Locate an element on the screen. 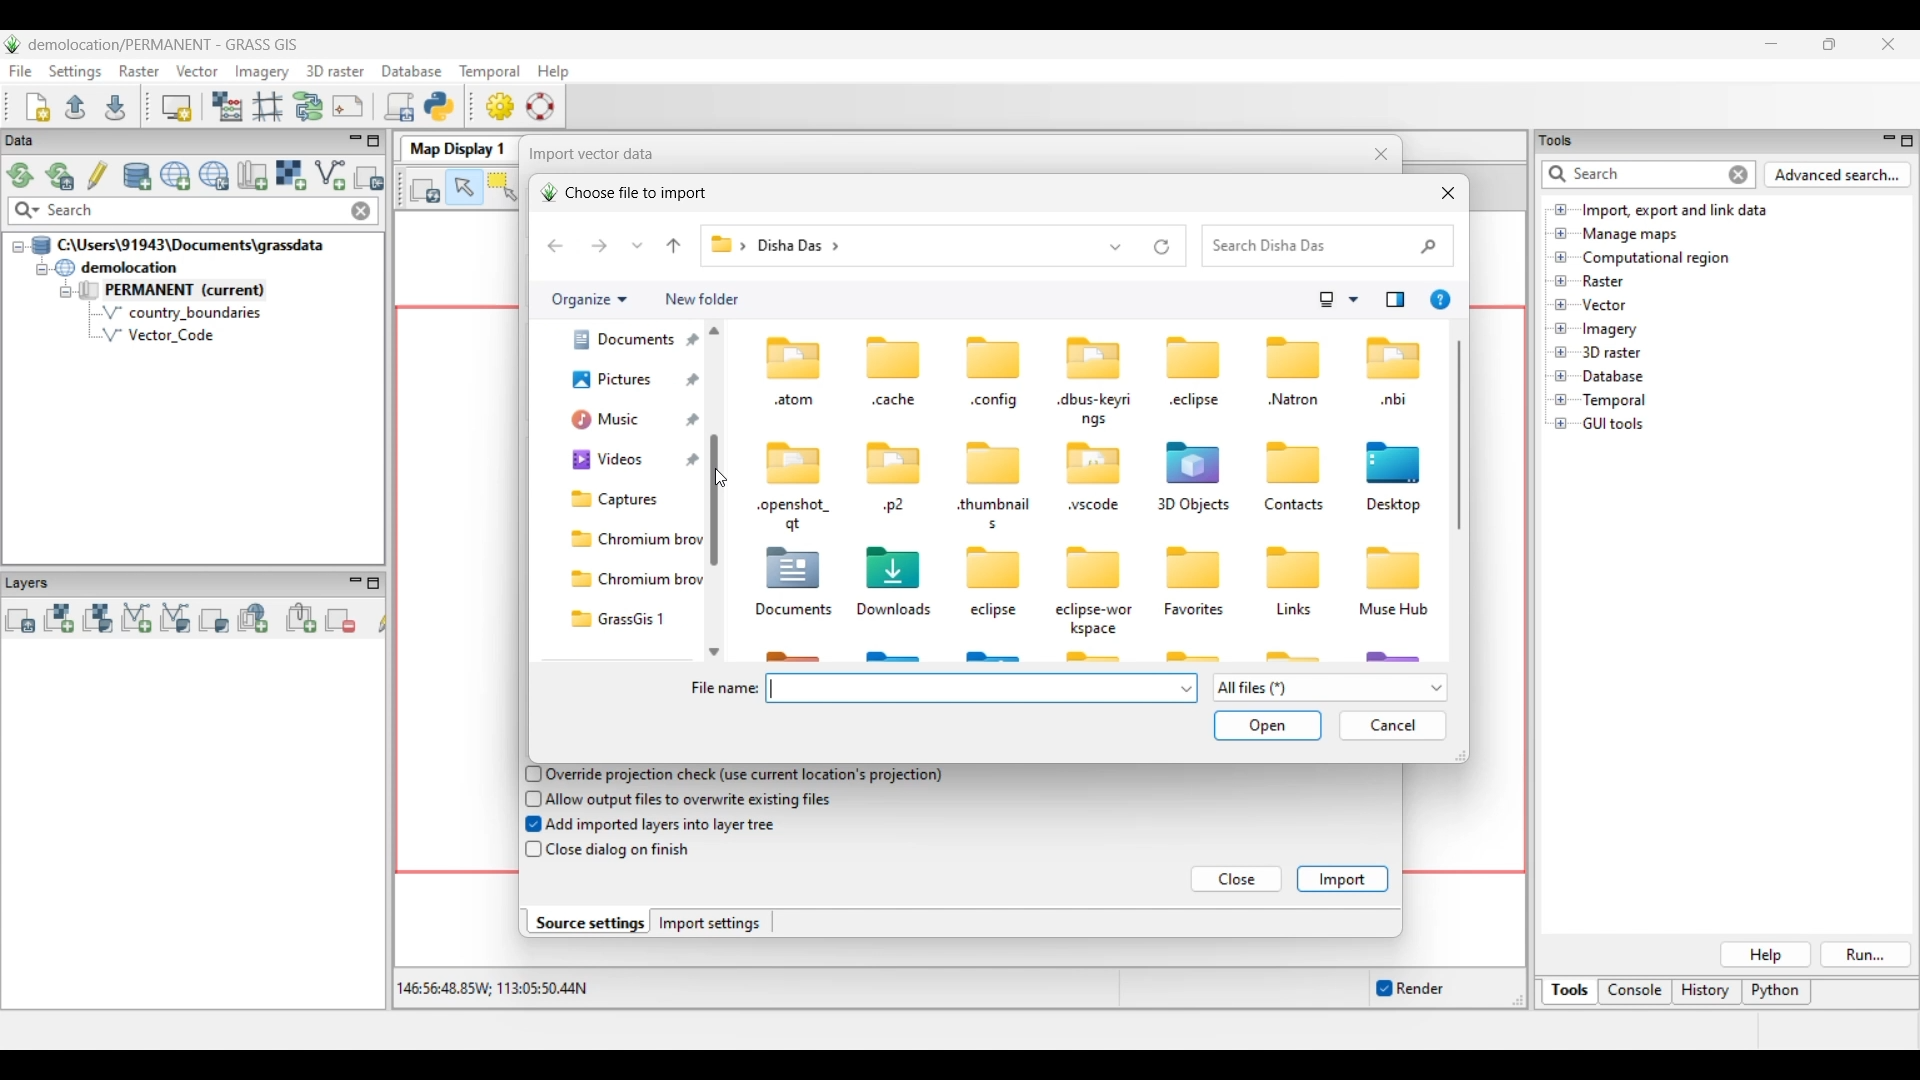 Image resolution: width=1920 pixels, height=1080 pixels. Chromium browser folder is located at coordinates (632, 579).